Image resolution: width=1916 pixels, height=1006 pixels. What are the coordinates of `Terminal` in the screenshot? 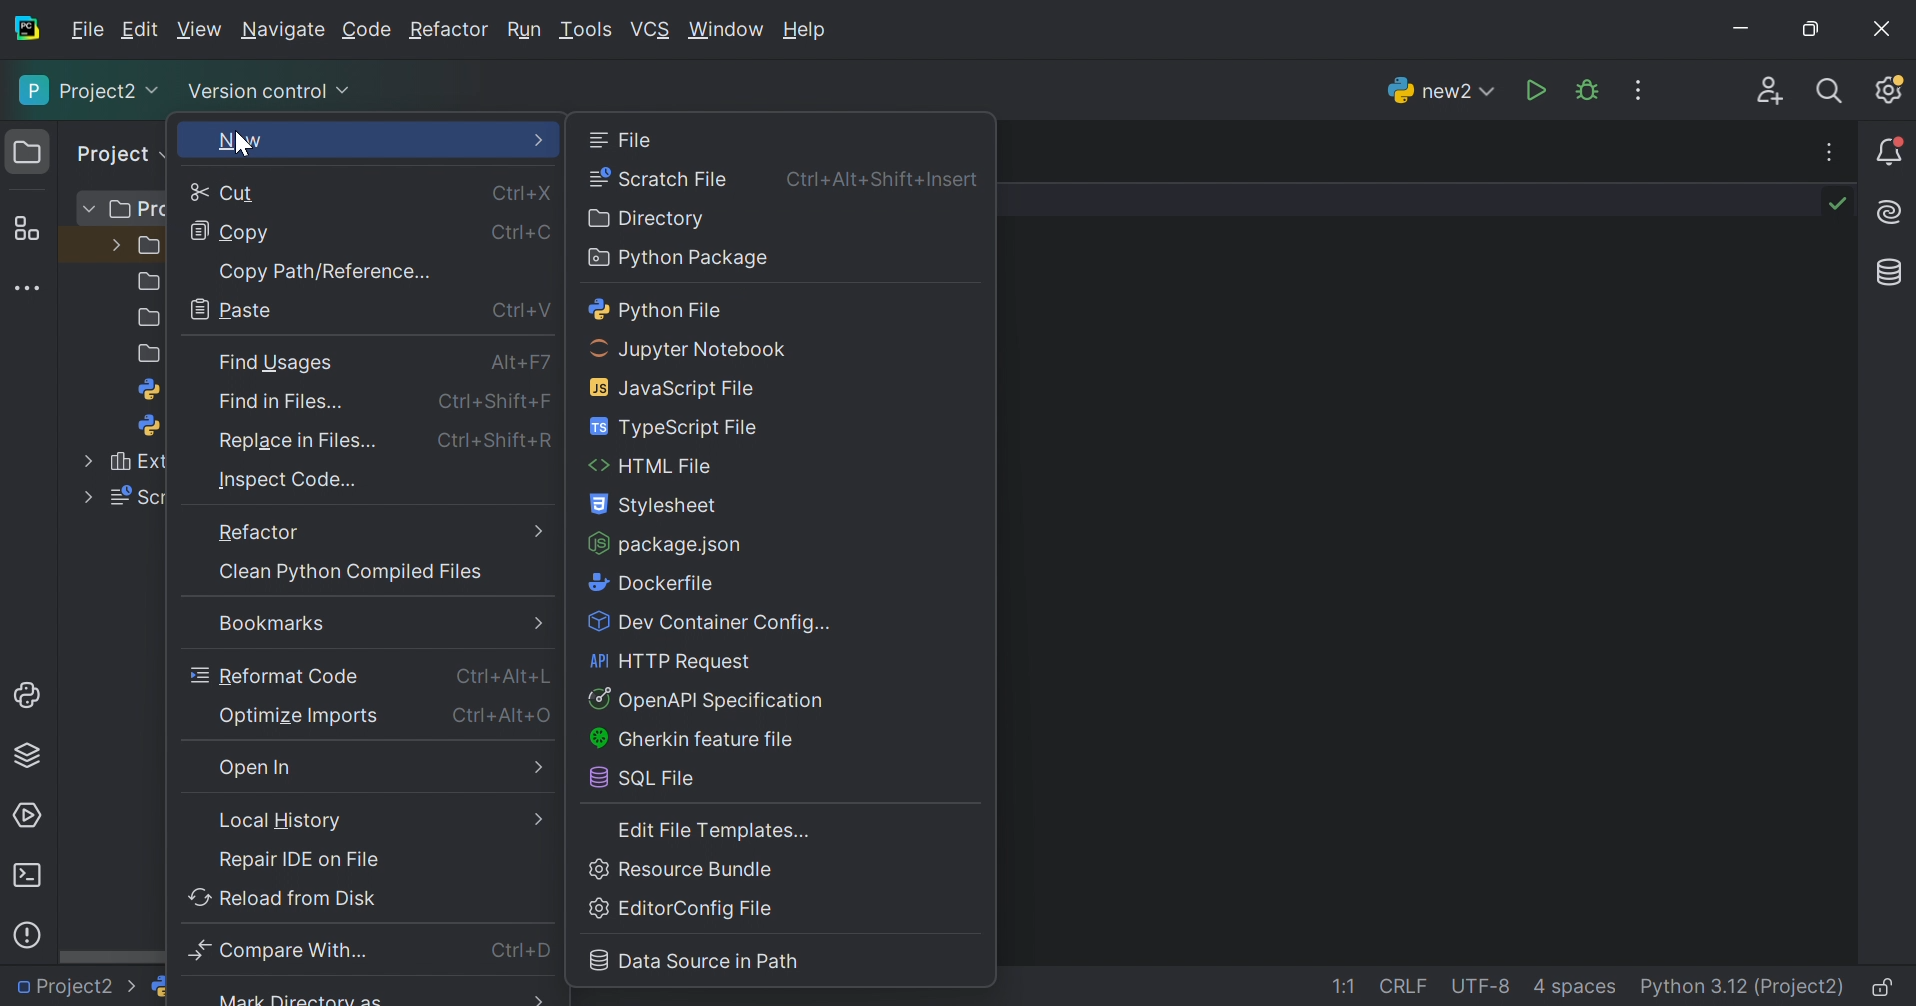 It's located at (28, 875).